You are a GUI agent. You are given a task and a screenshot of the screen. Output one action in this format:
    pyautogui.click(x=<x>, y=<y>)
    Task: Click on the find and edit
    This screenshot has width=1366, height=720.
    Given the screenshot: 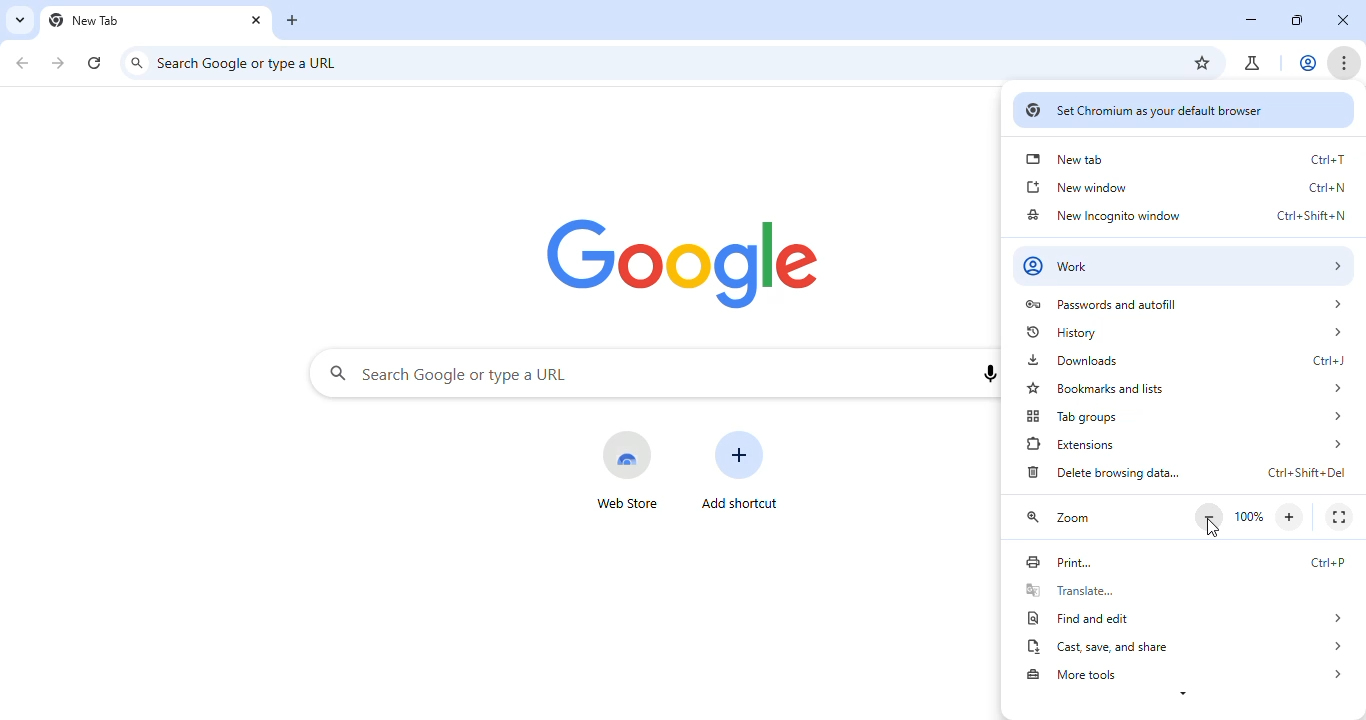 What is the action you would take?
    pyautogui.click(x=1186, y=619)
    